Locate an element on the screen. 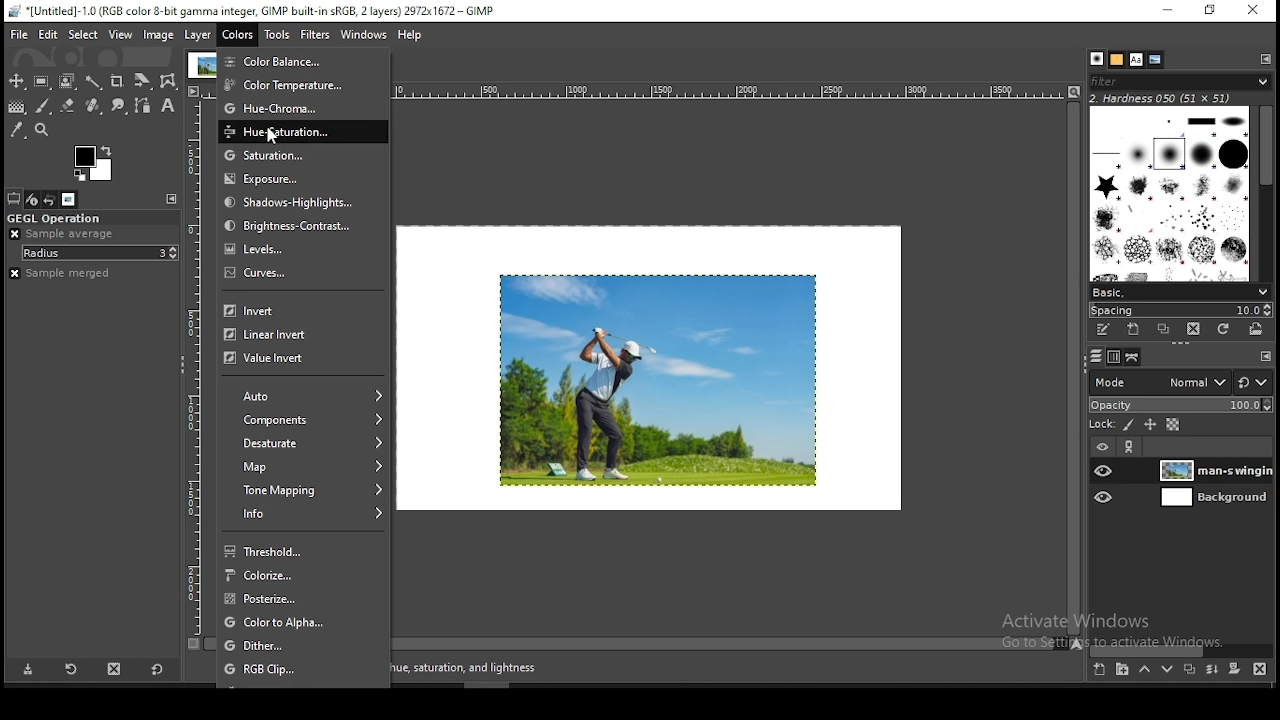 The width and height of the screenshot is (1280, 720). save tool preset is located at coordinates (32, 669).